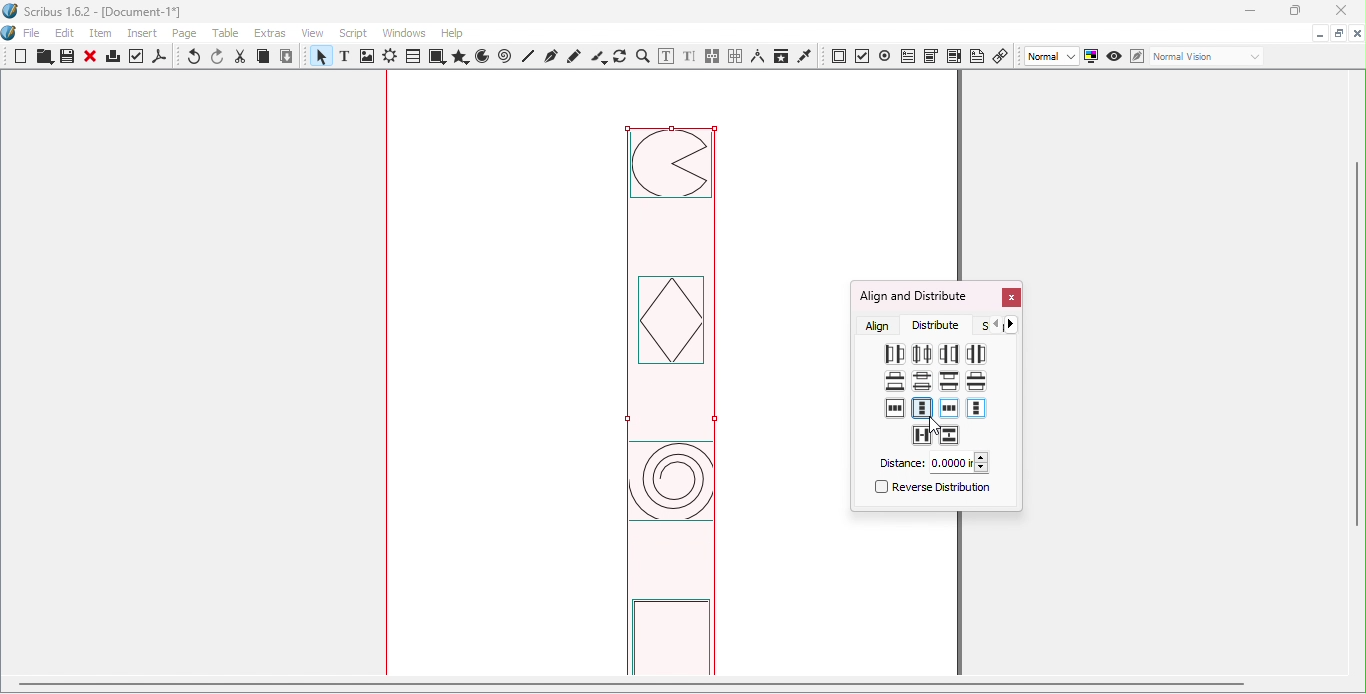 The width and height of the screenshot is (1366, 694). What do you see at coordinates (631, 683) in the screenshot?
I see `scroll bar` at bounding box center [631, 683].